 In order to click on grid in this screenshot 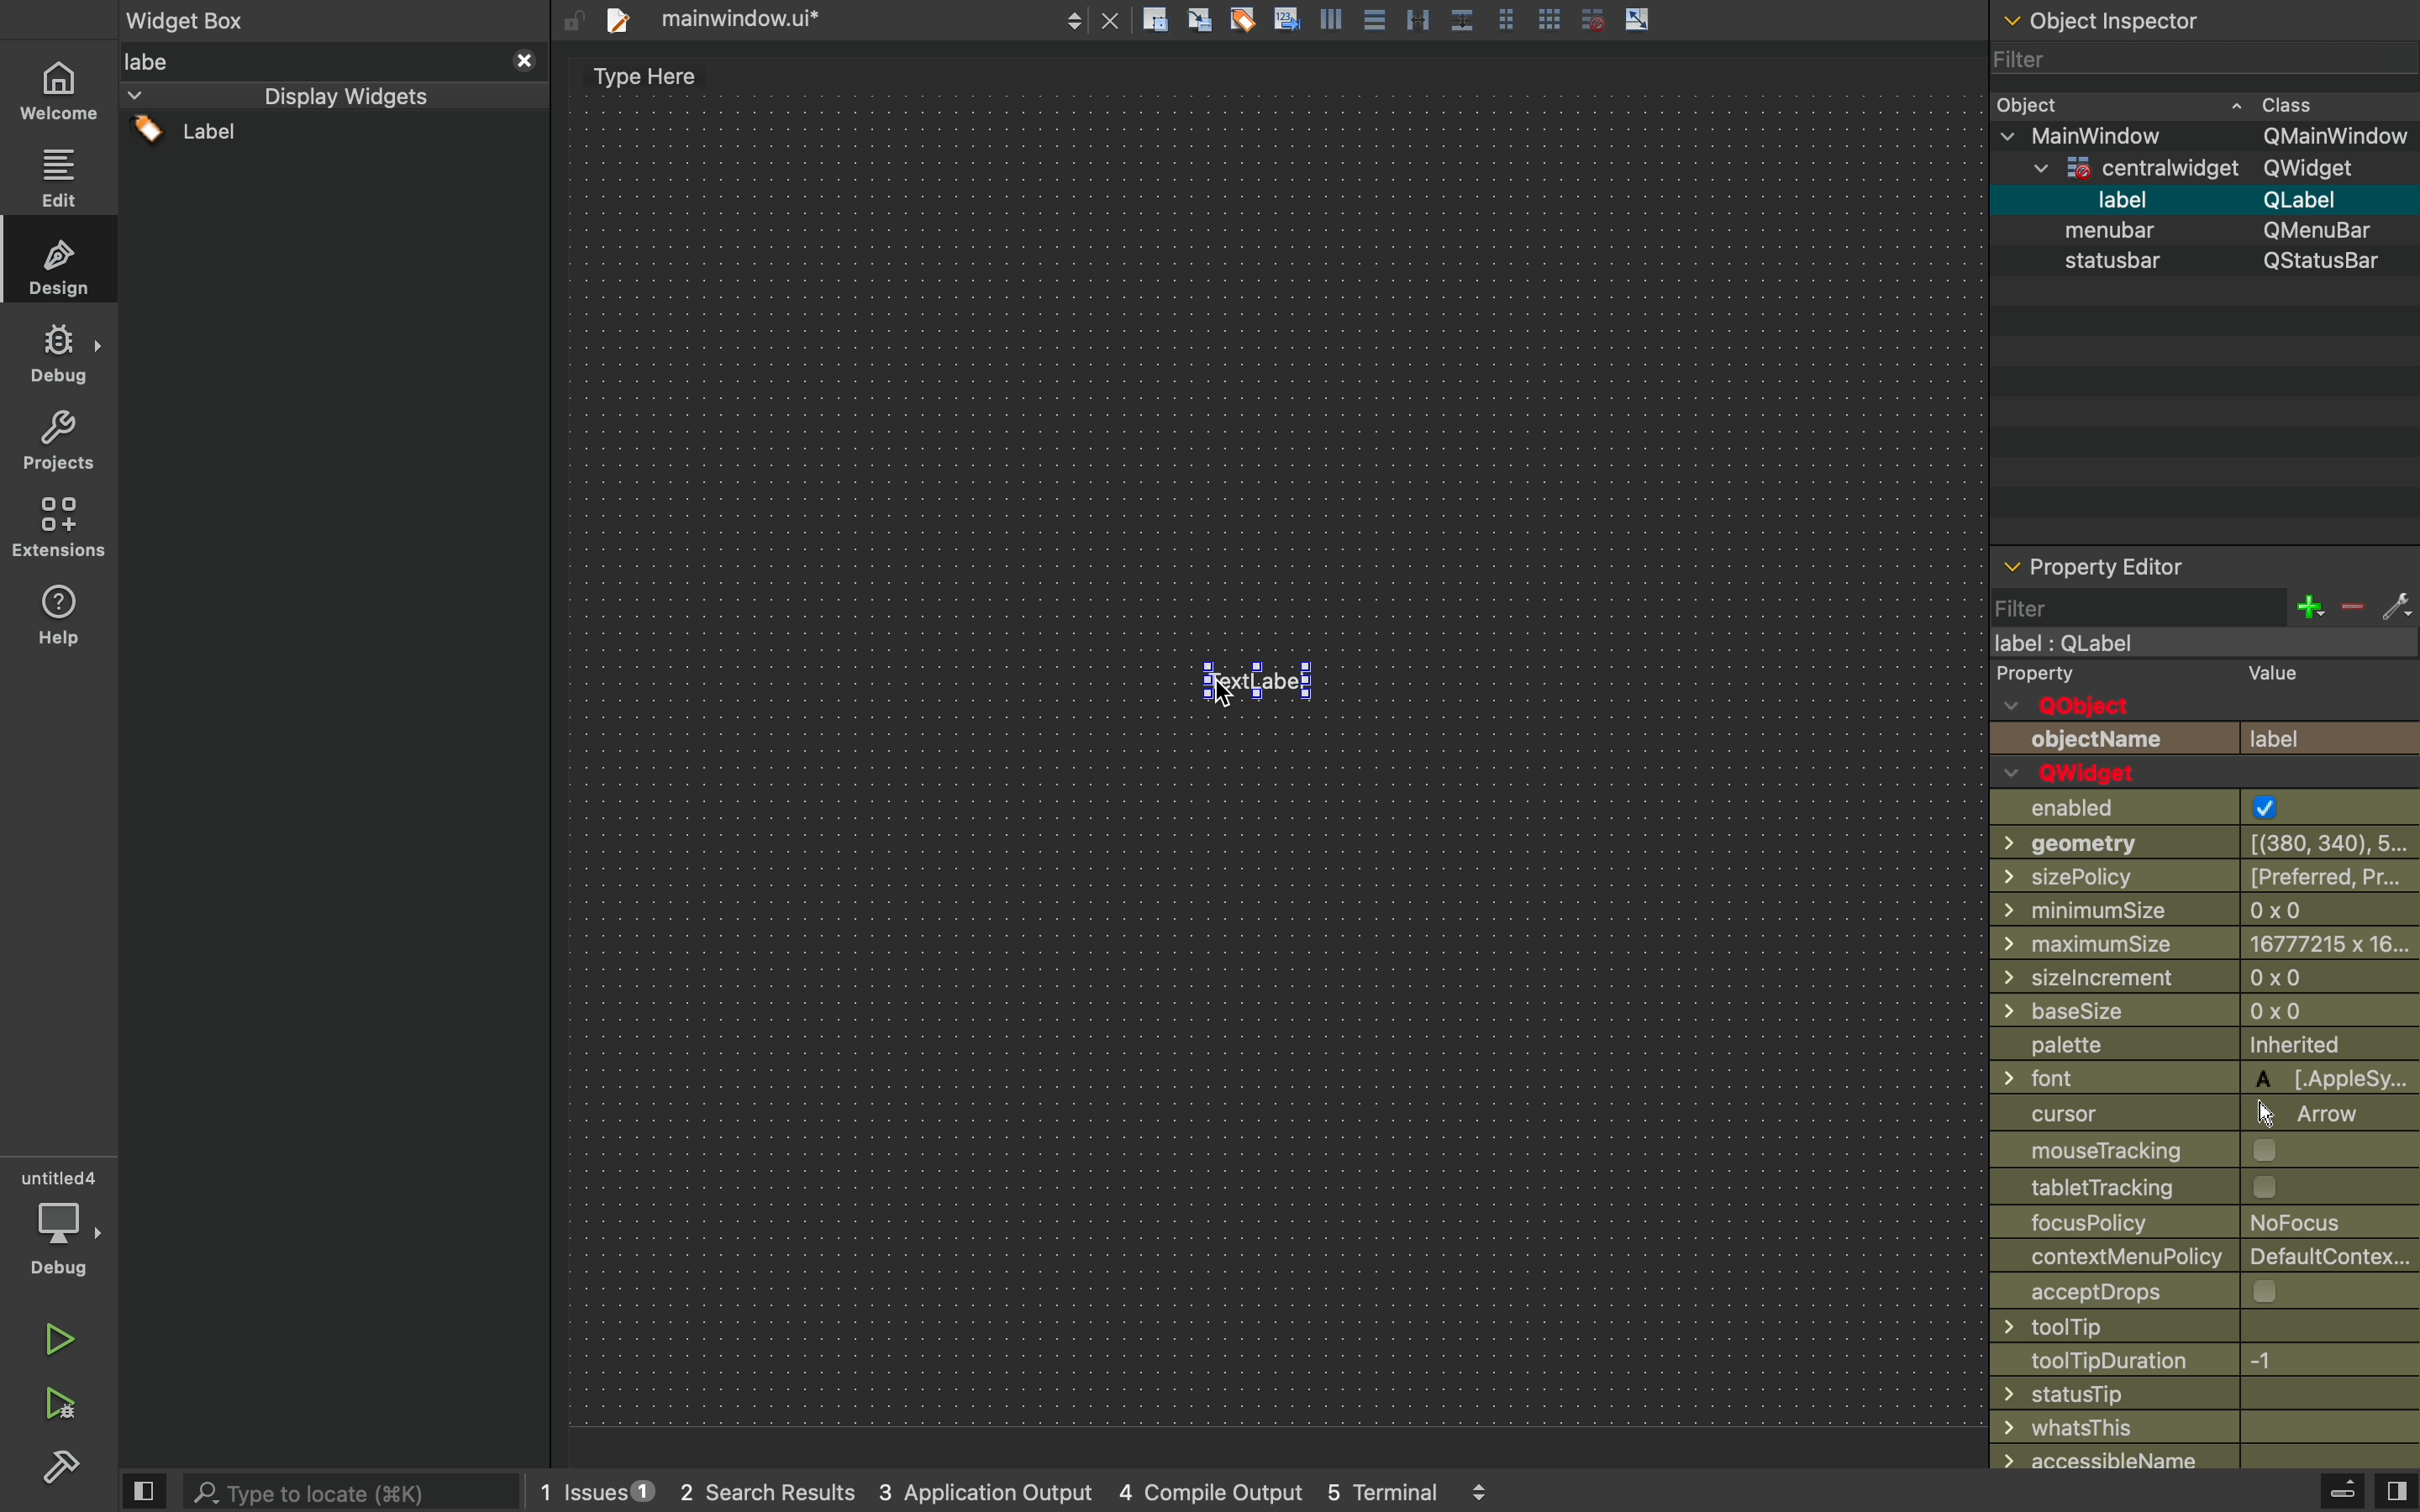, I will do `click(1552, 15)`.